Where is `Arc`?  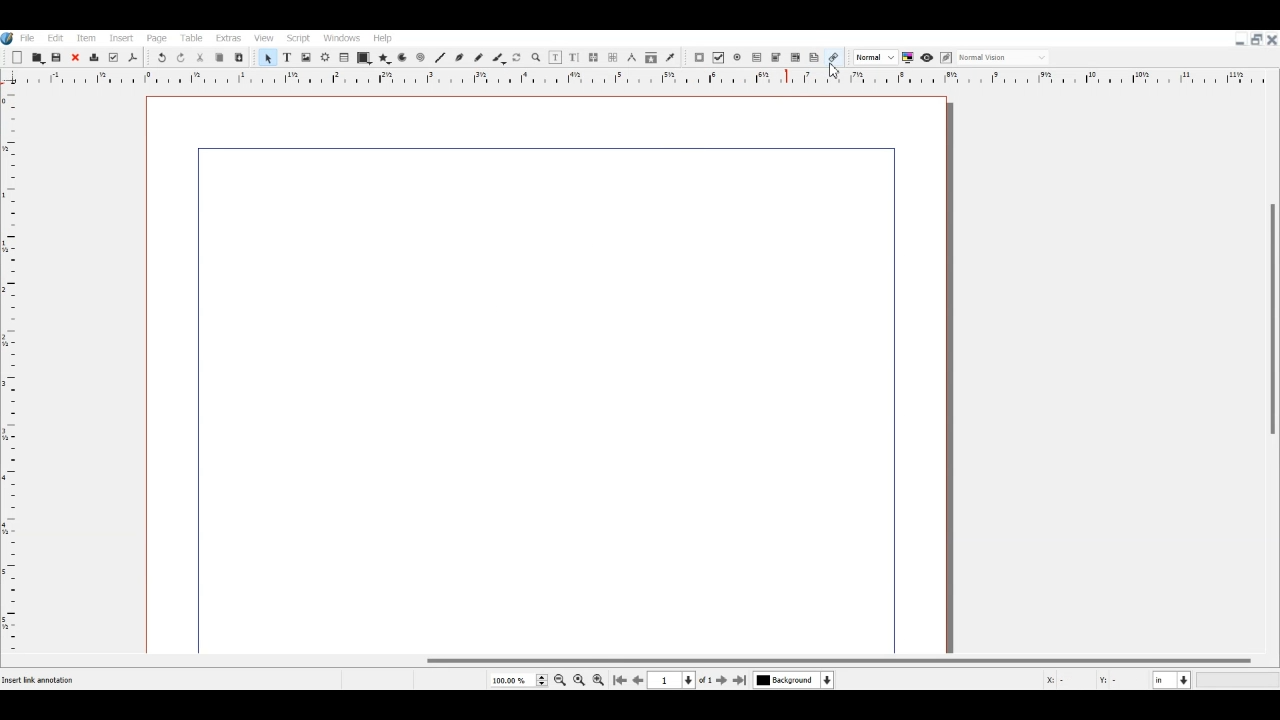 Arc is located at coordinates (402, 59).